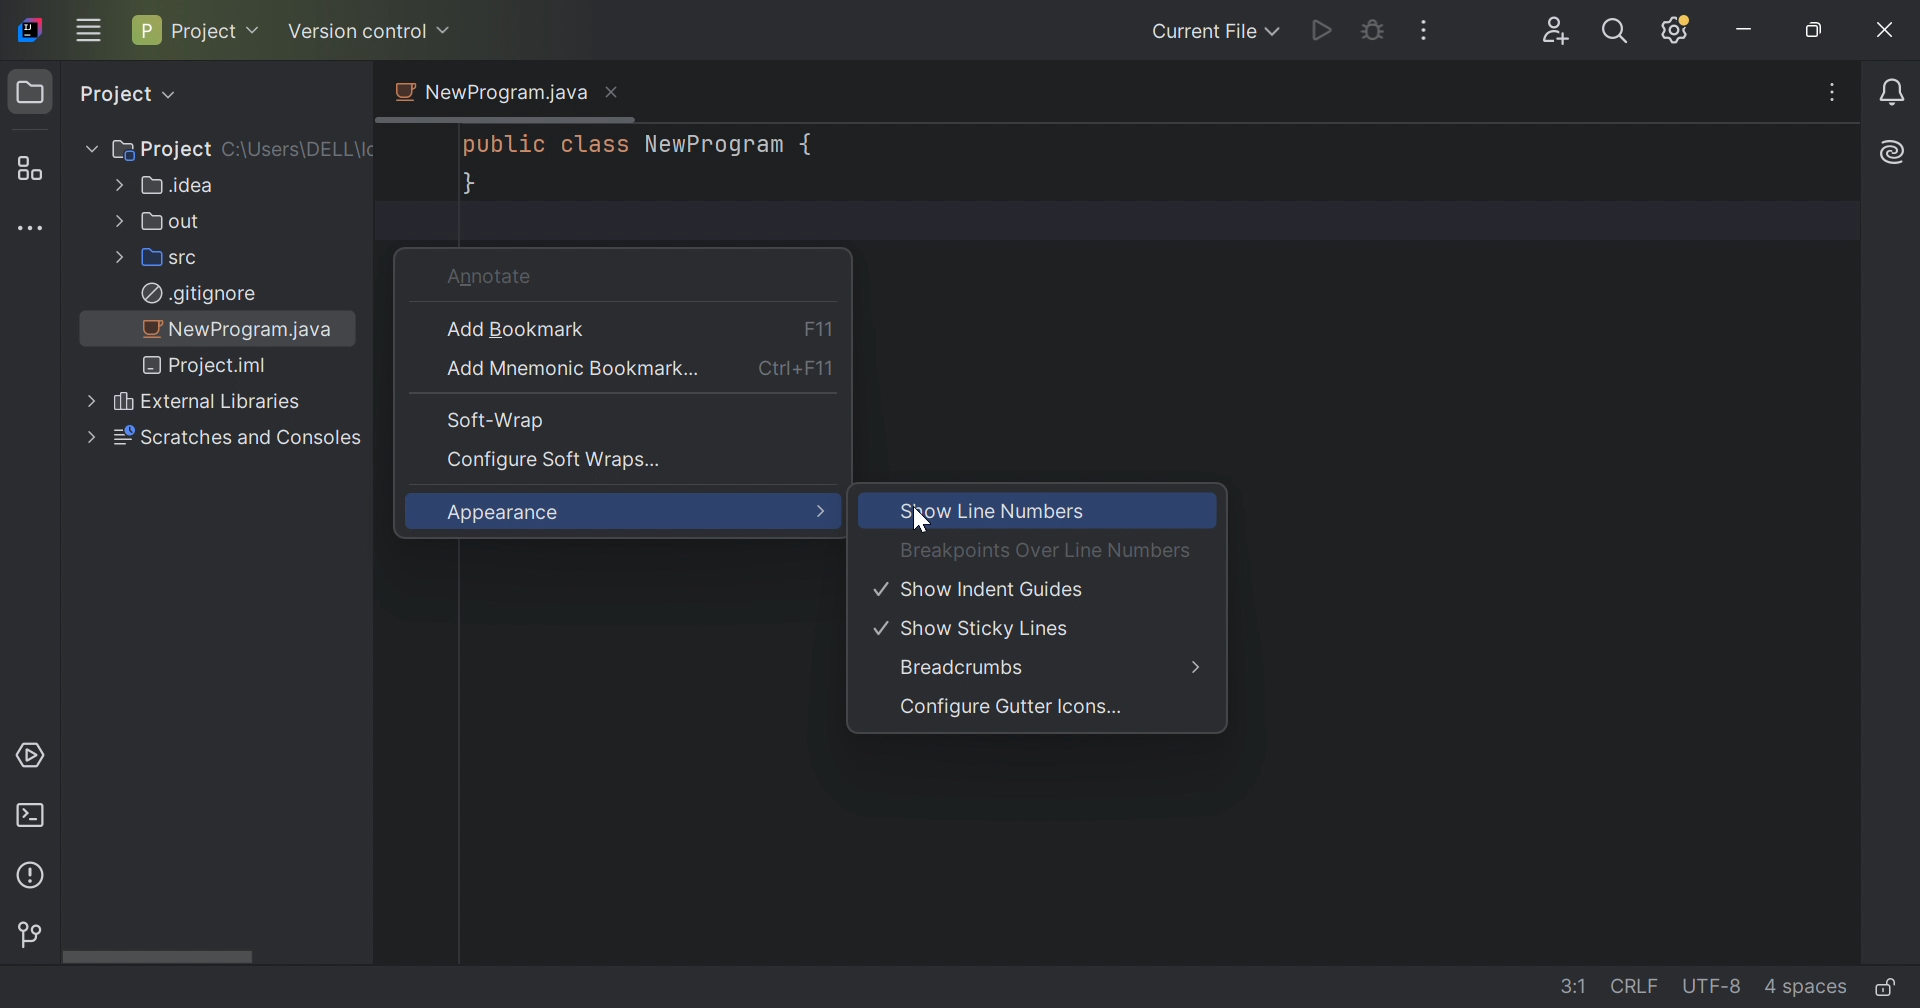 The height and width of the screenshot is (1008, 1920). I want to click on External Libraries, so click(208, 403).